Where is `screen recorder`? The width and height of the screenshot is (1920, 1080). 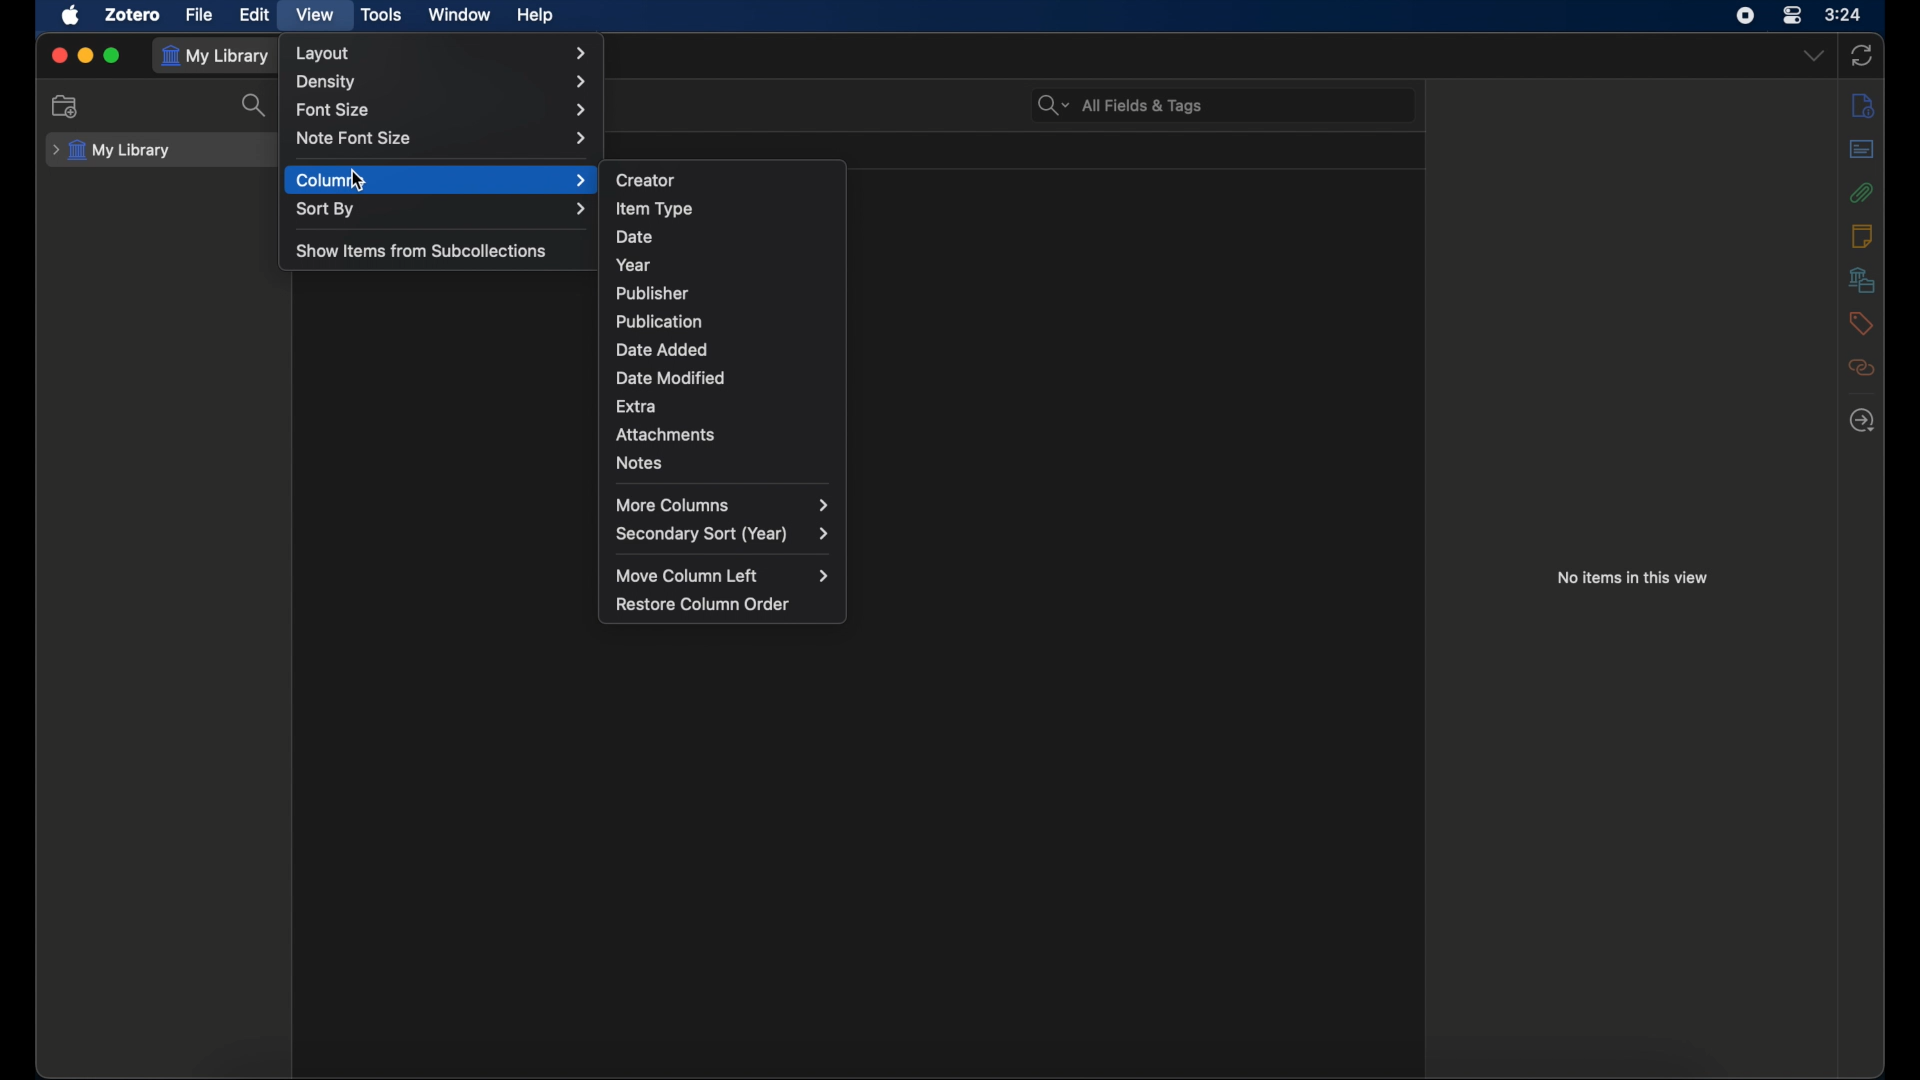 screen recorder is located at coordinates (1745, 16).